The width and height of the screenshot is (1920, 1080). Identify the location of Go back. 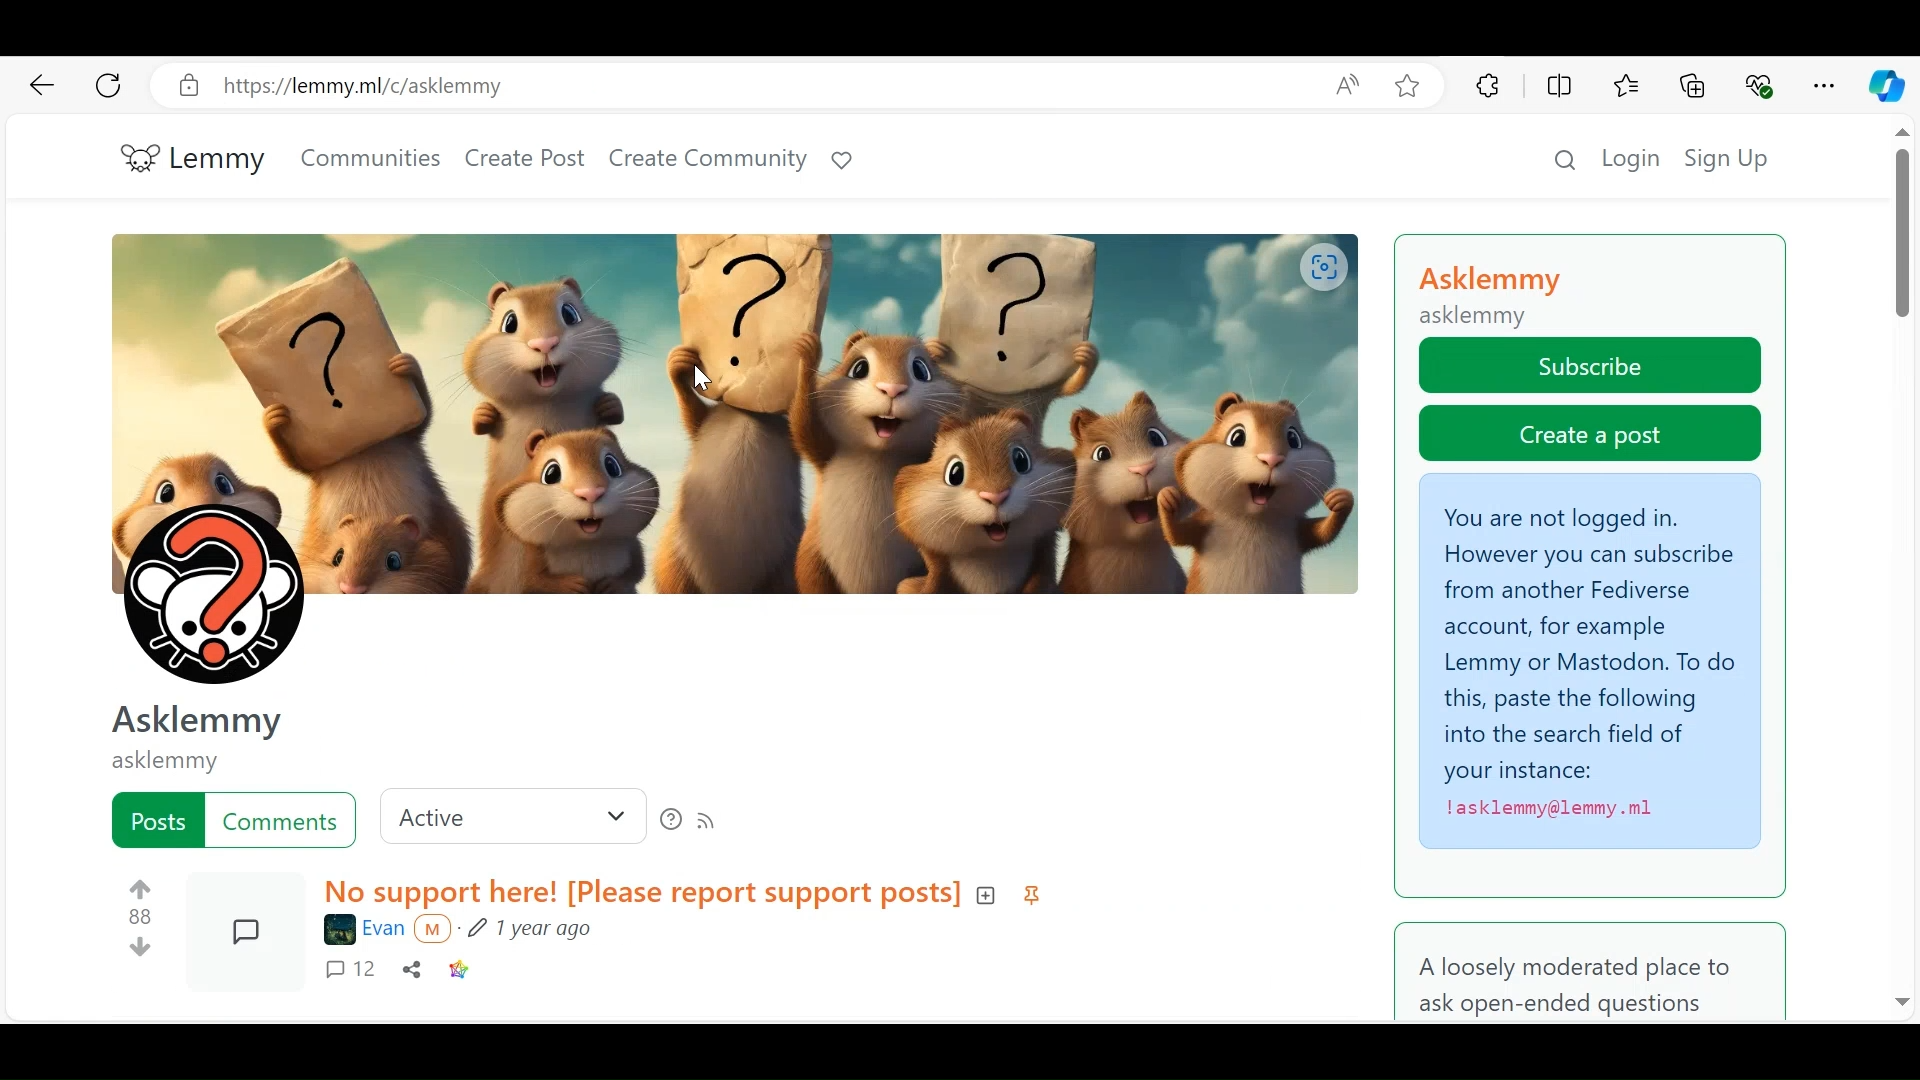
(41, 84).